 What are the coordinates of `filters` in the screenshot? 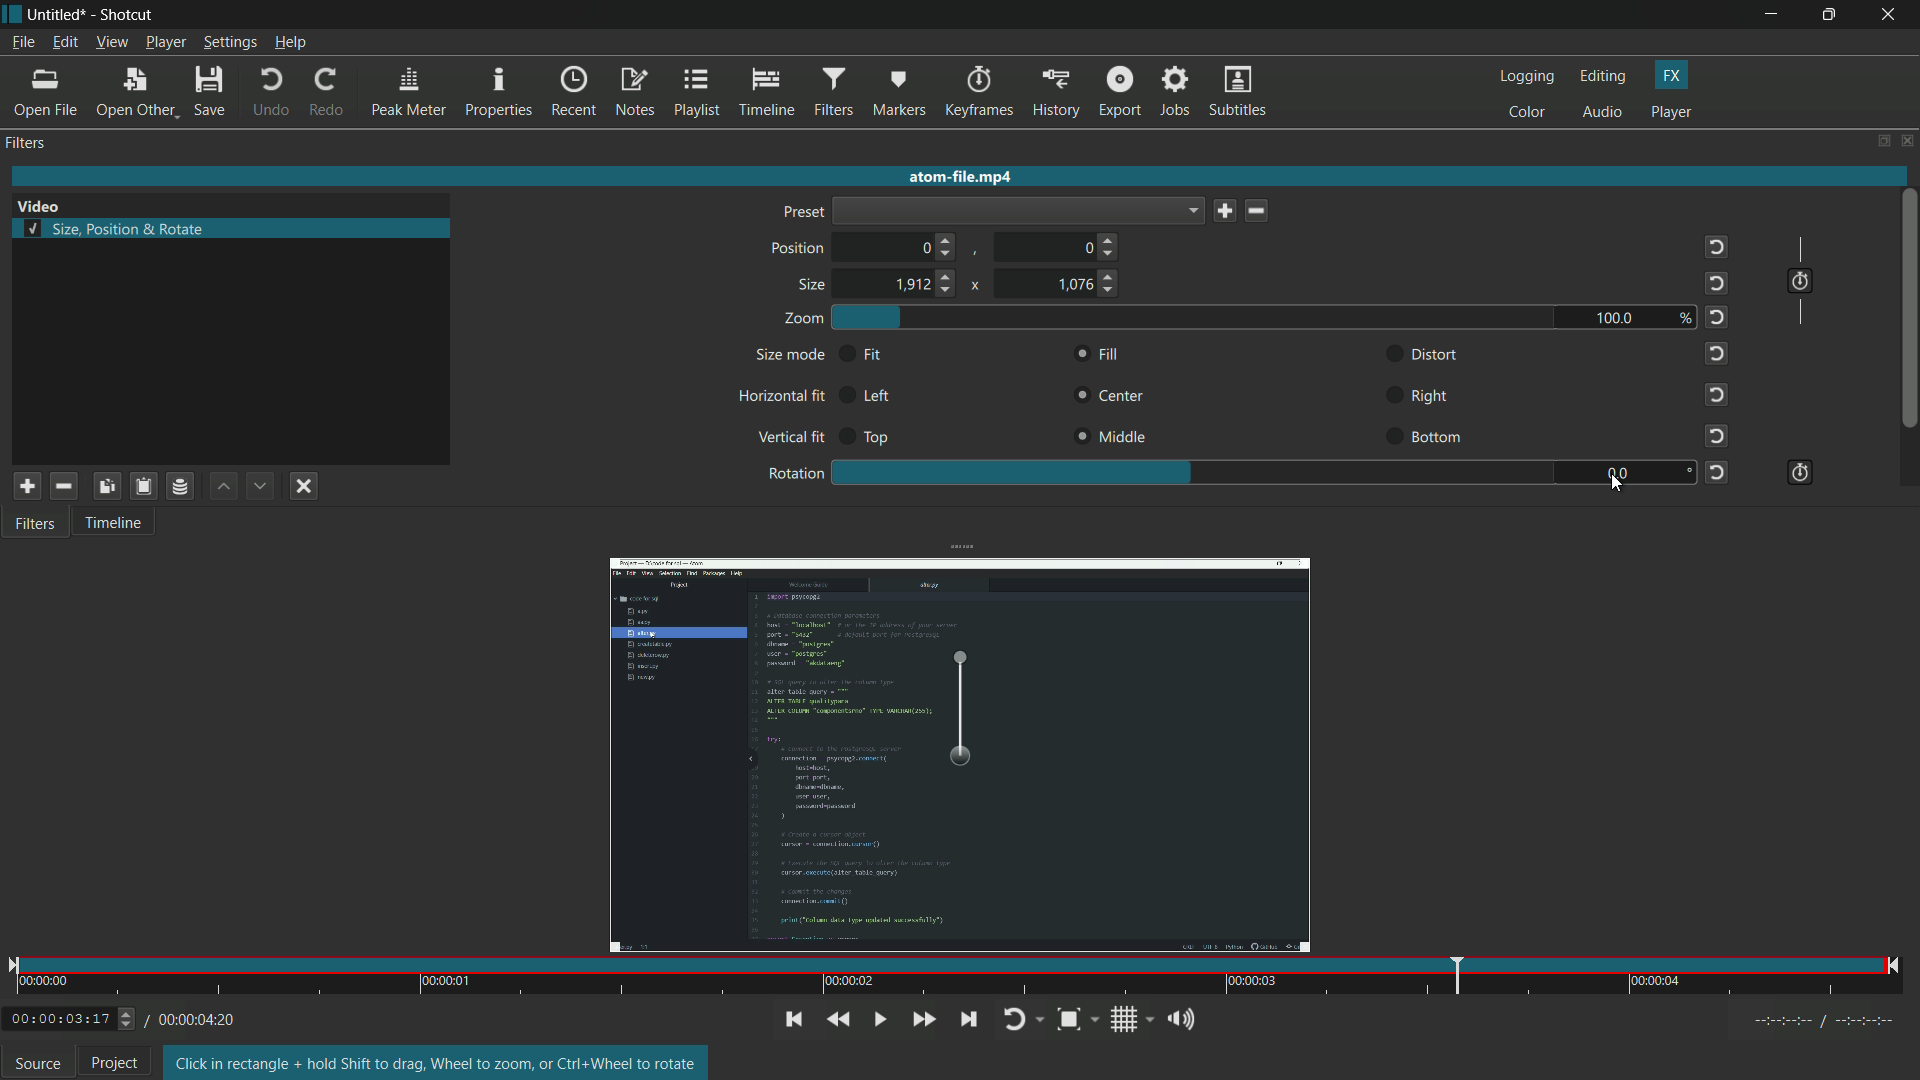 It's located at (831, 93).